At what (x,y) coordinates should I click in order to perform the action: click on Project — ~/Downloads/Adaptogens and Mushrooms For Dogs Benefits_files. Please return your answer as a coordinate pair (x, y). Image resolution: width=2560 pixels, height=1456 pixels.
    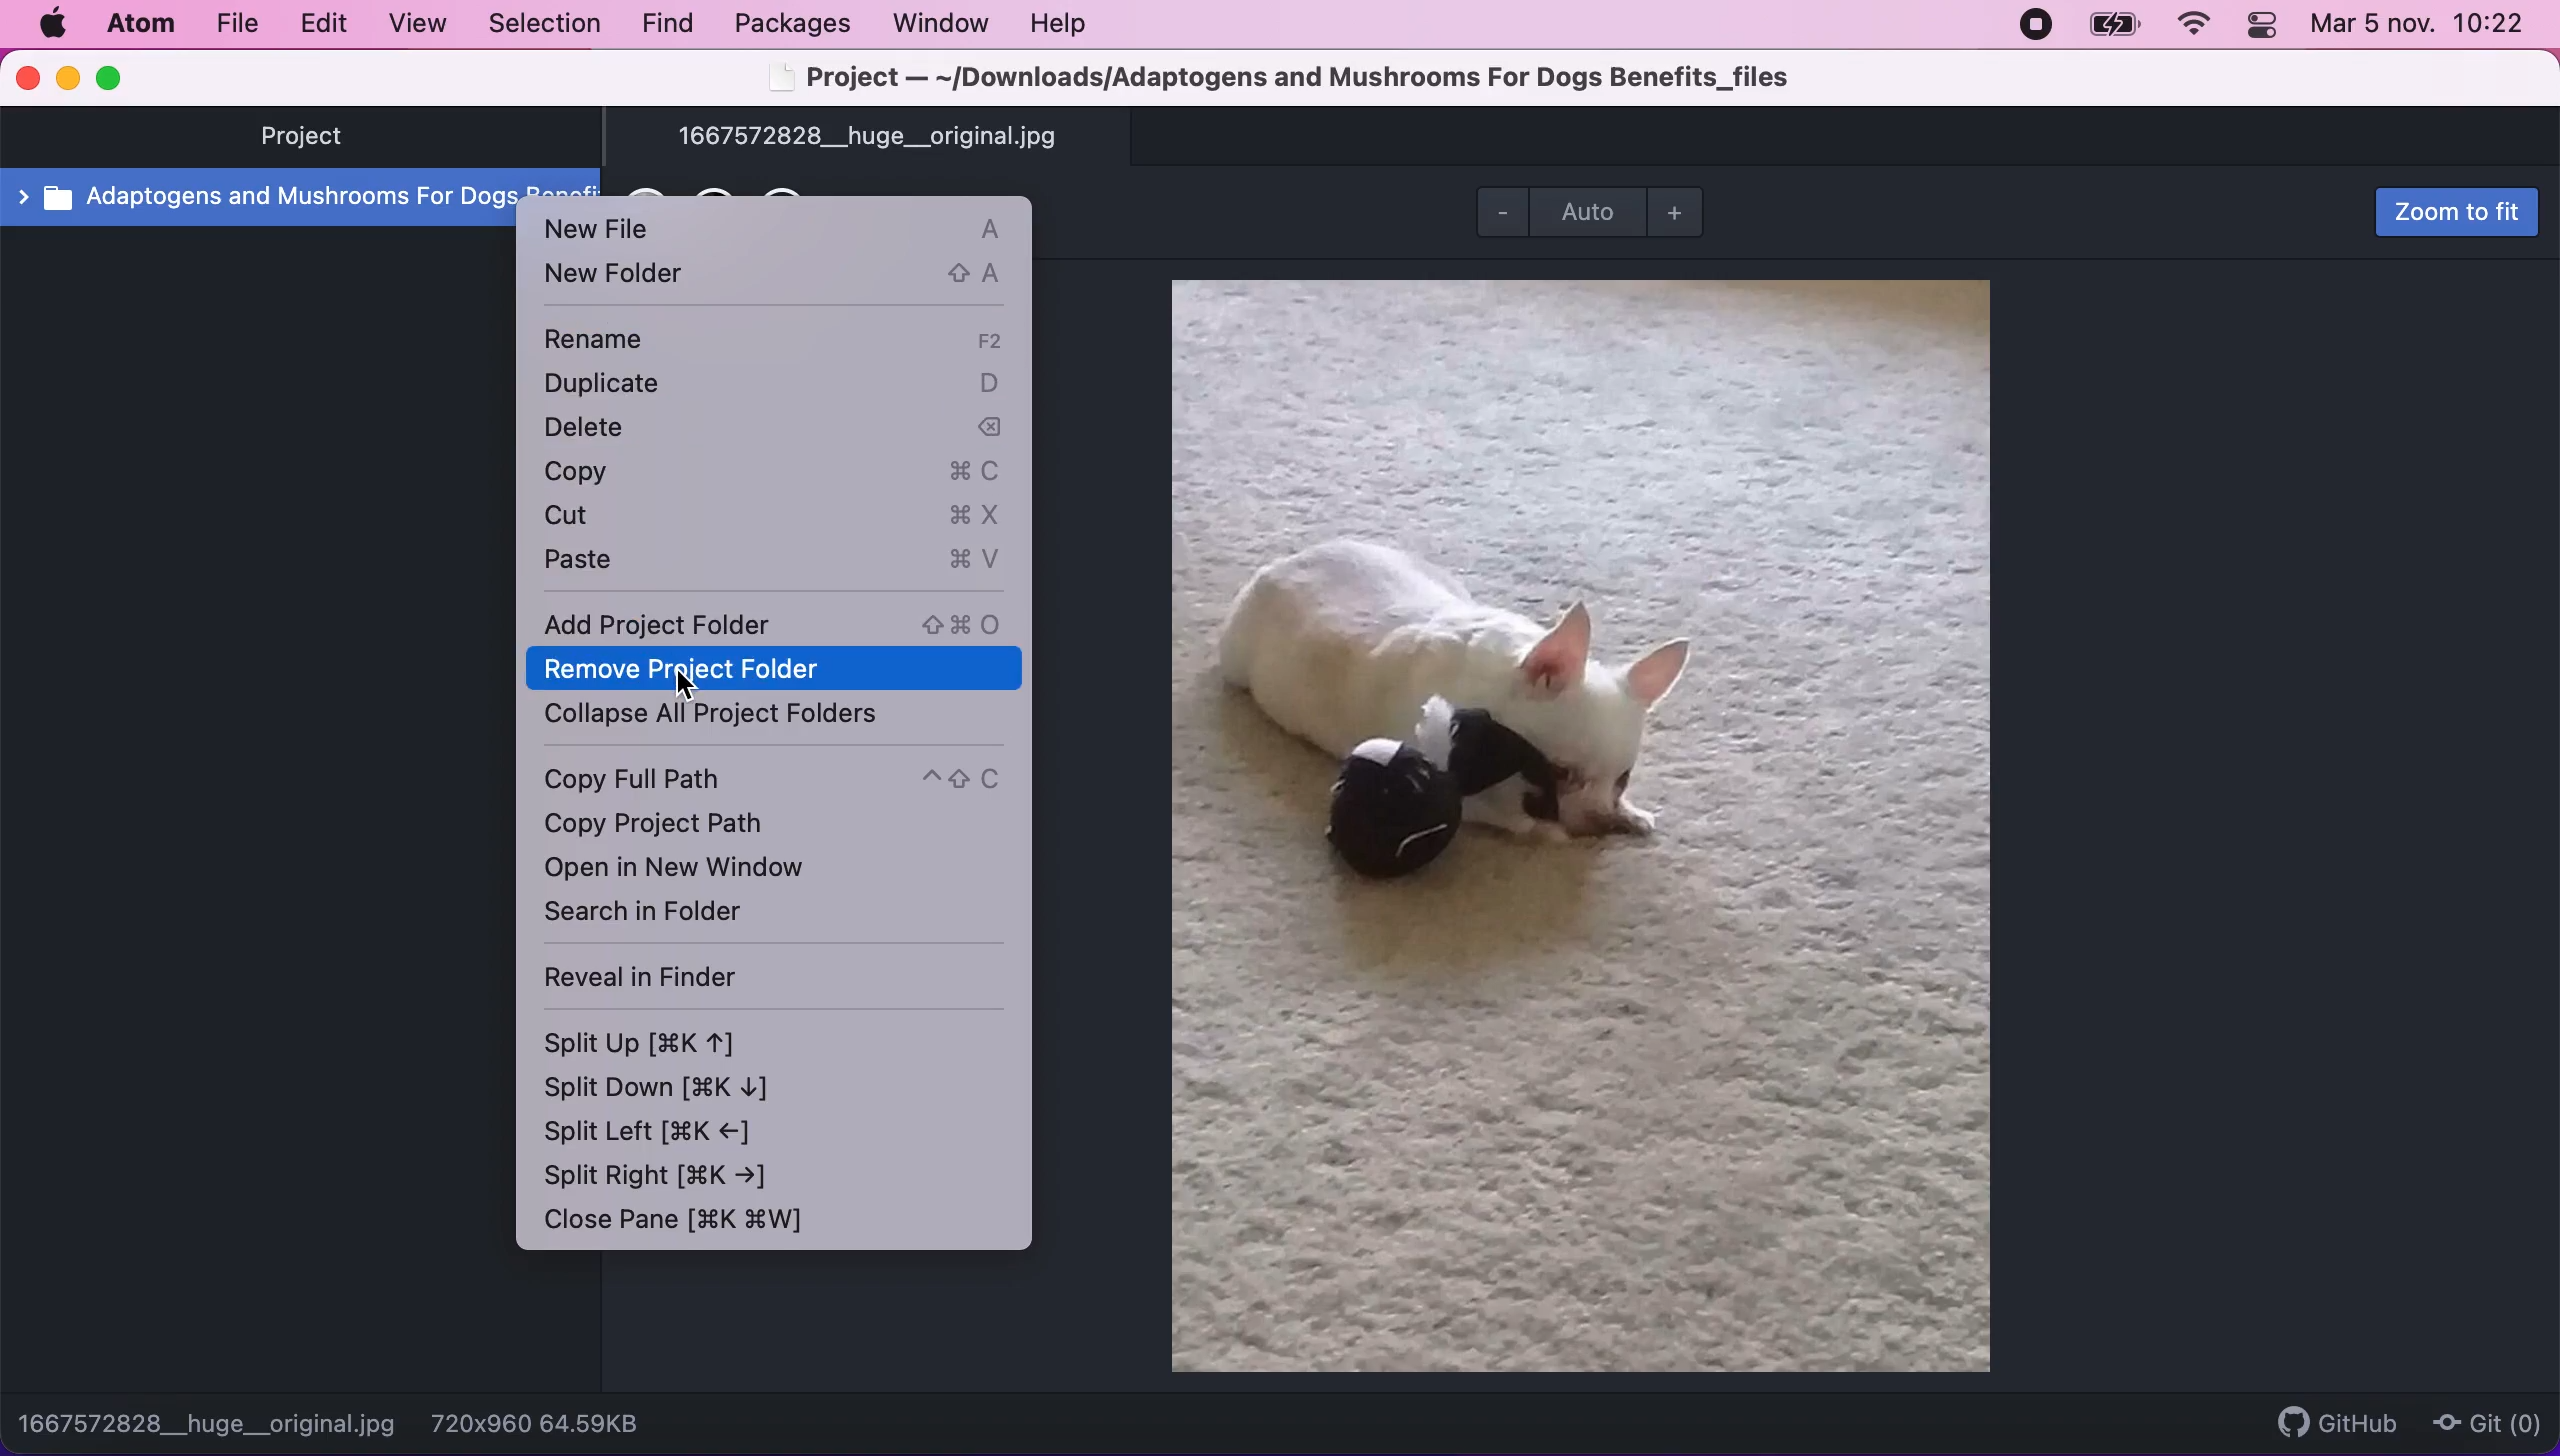
    Looking at the image, I should click on (1268, 79).